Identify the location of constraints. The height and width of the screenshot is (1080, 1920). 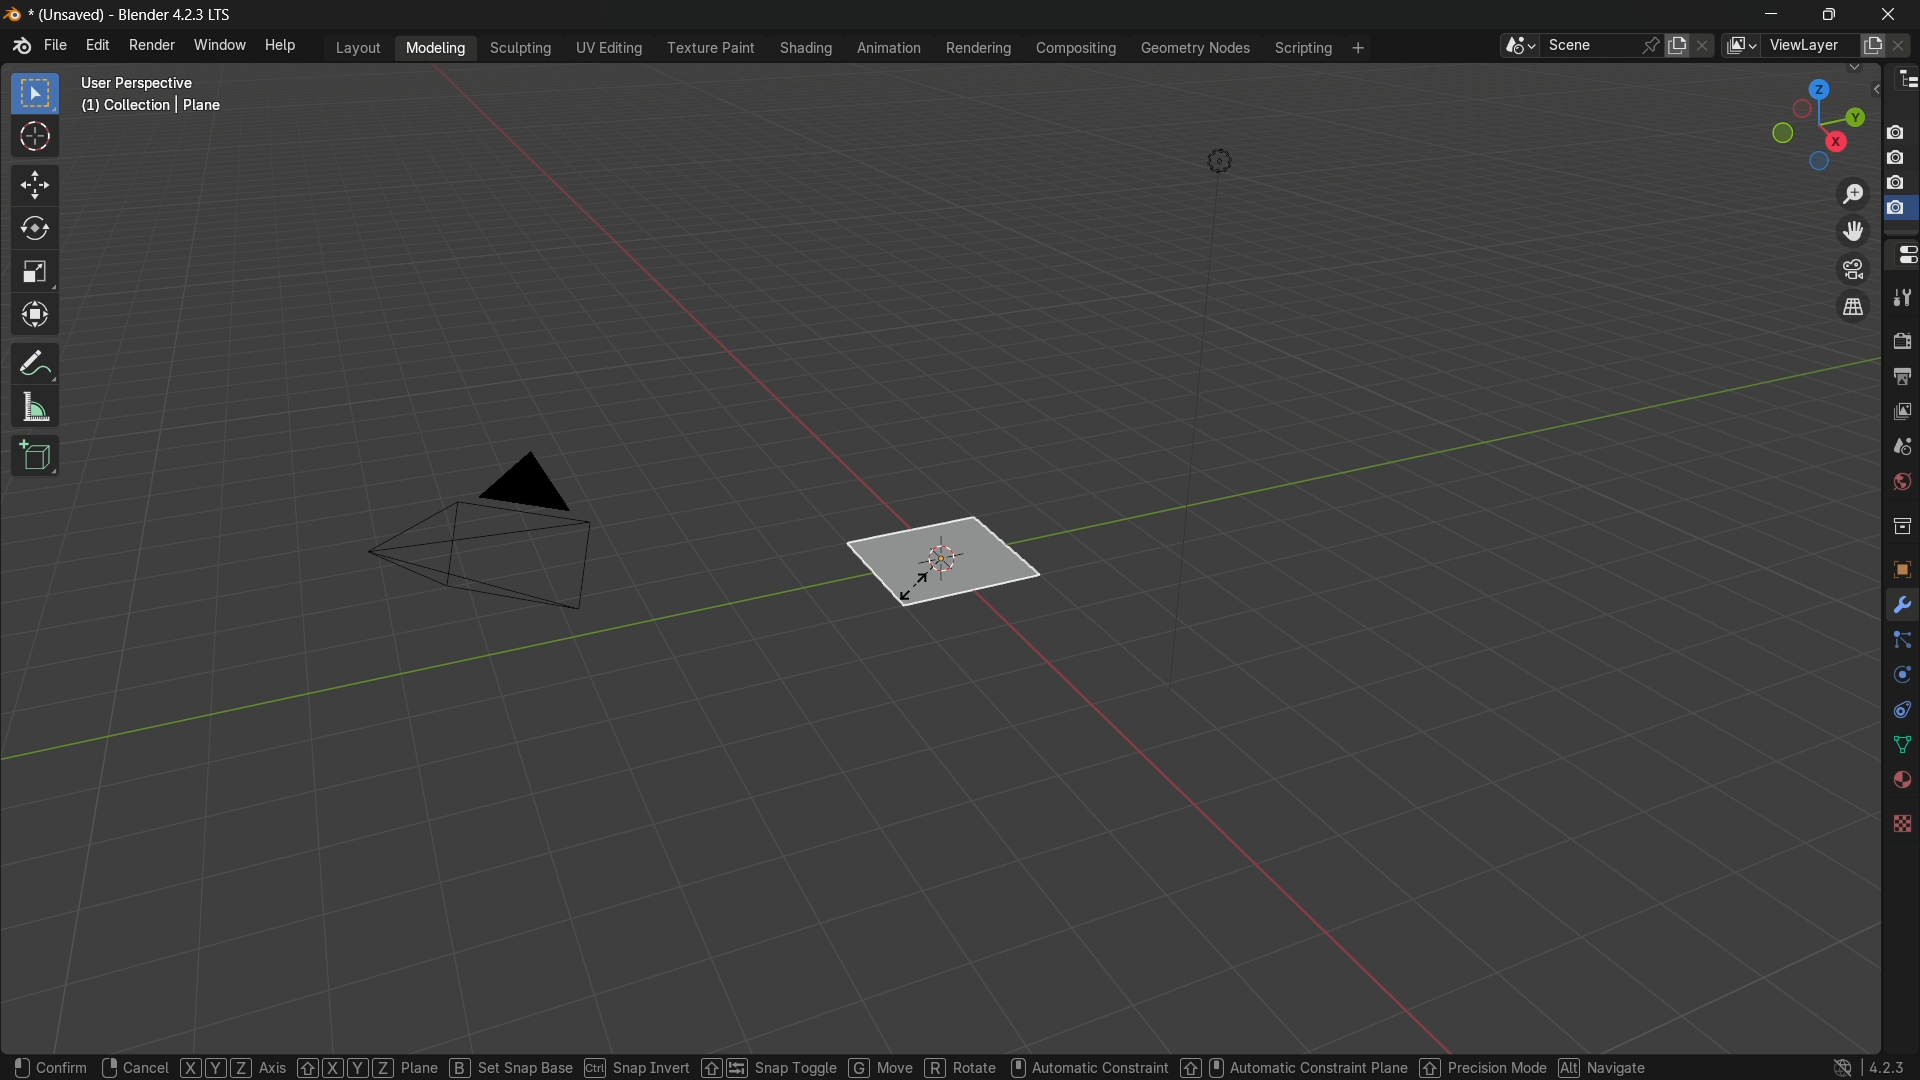
(1901, 709).